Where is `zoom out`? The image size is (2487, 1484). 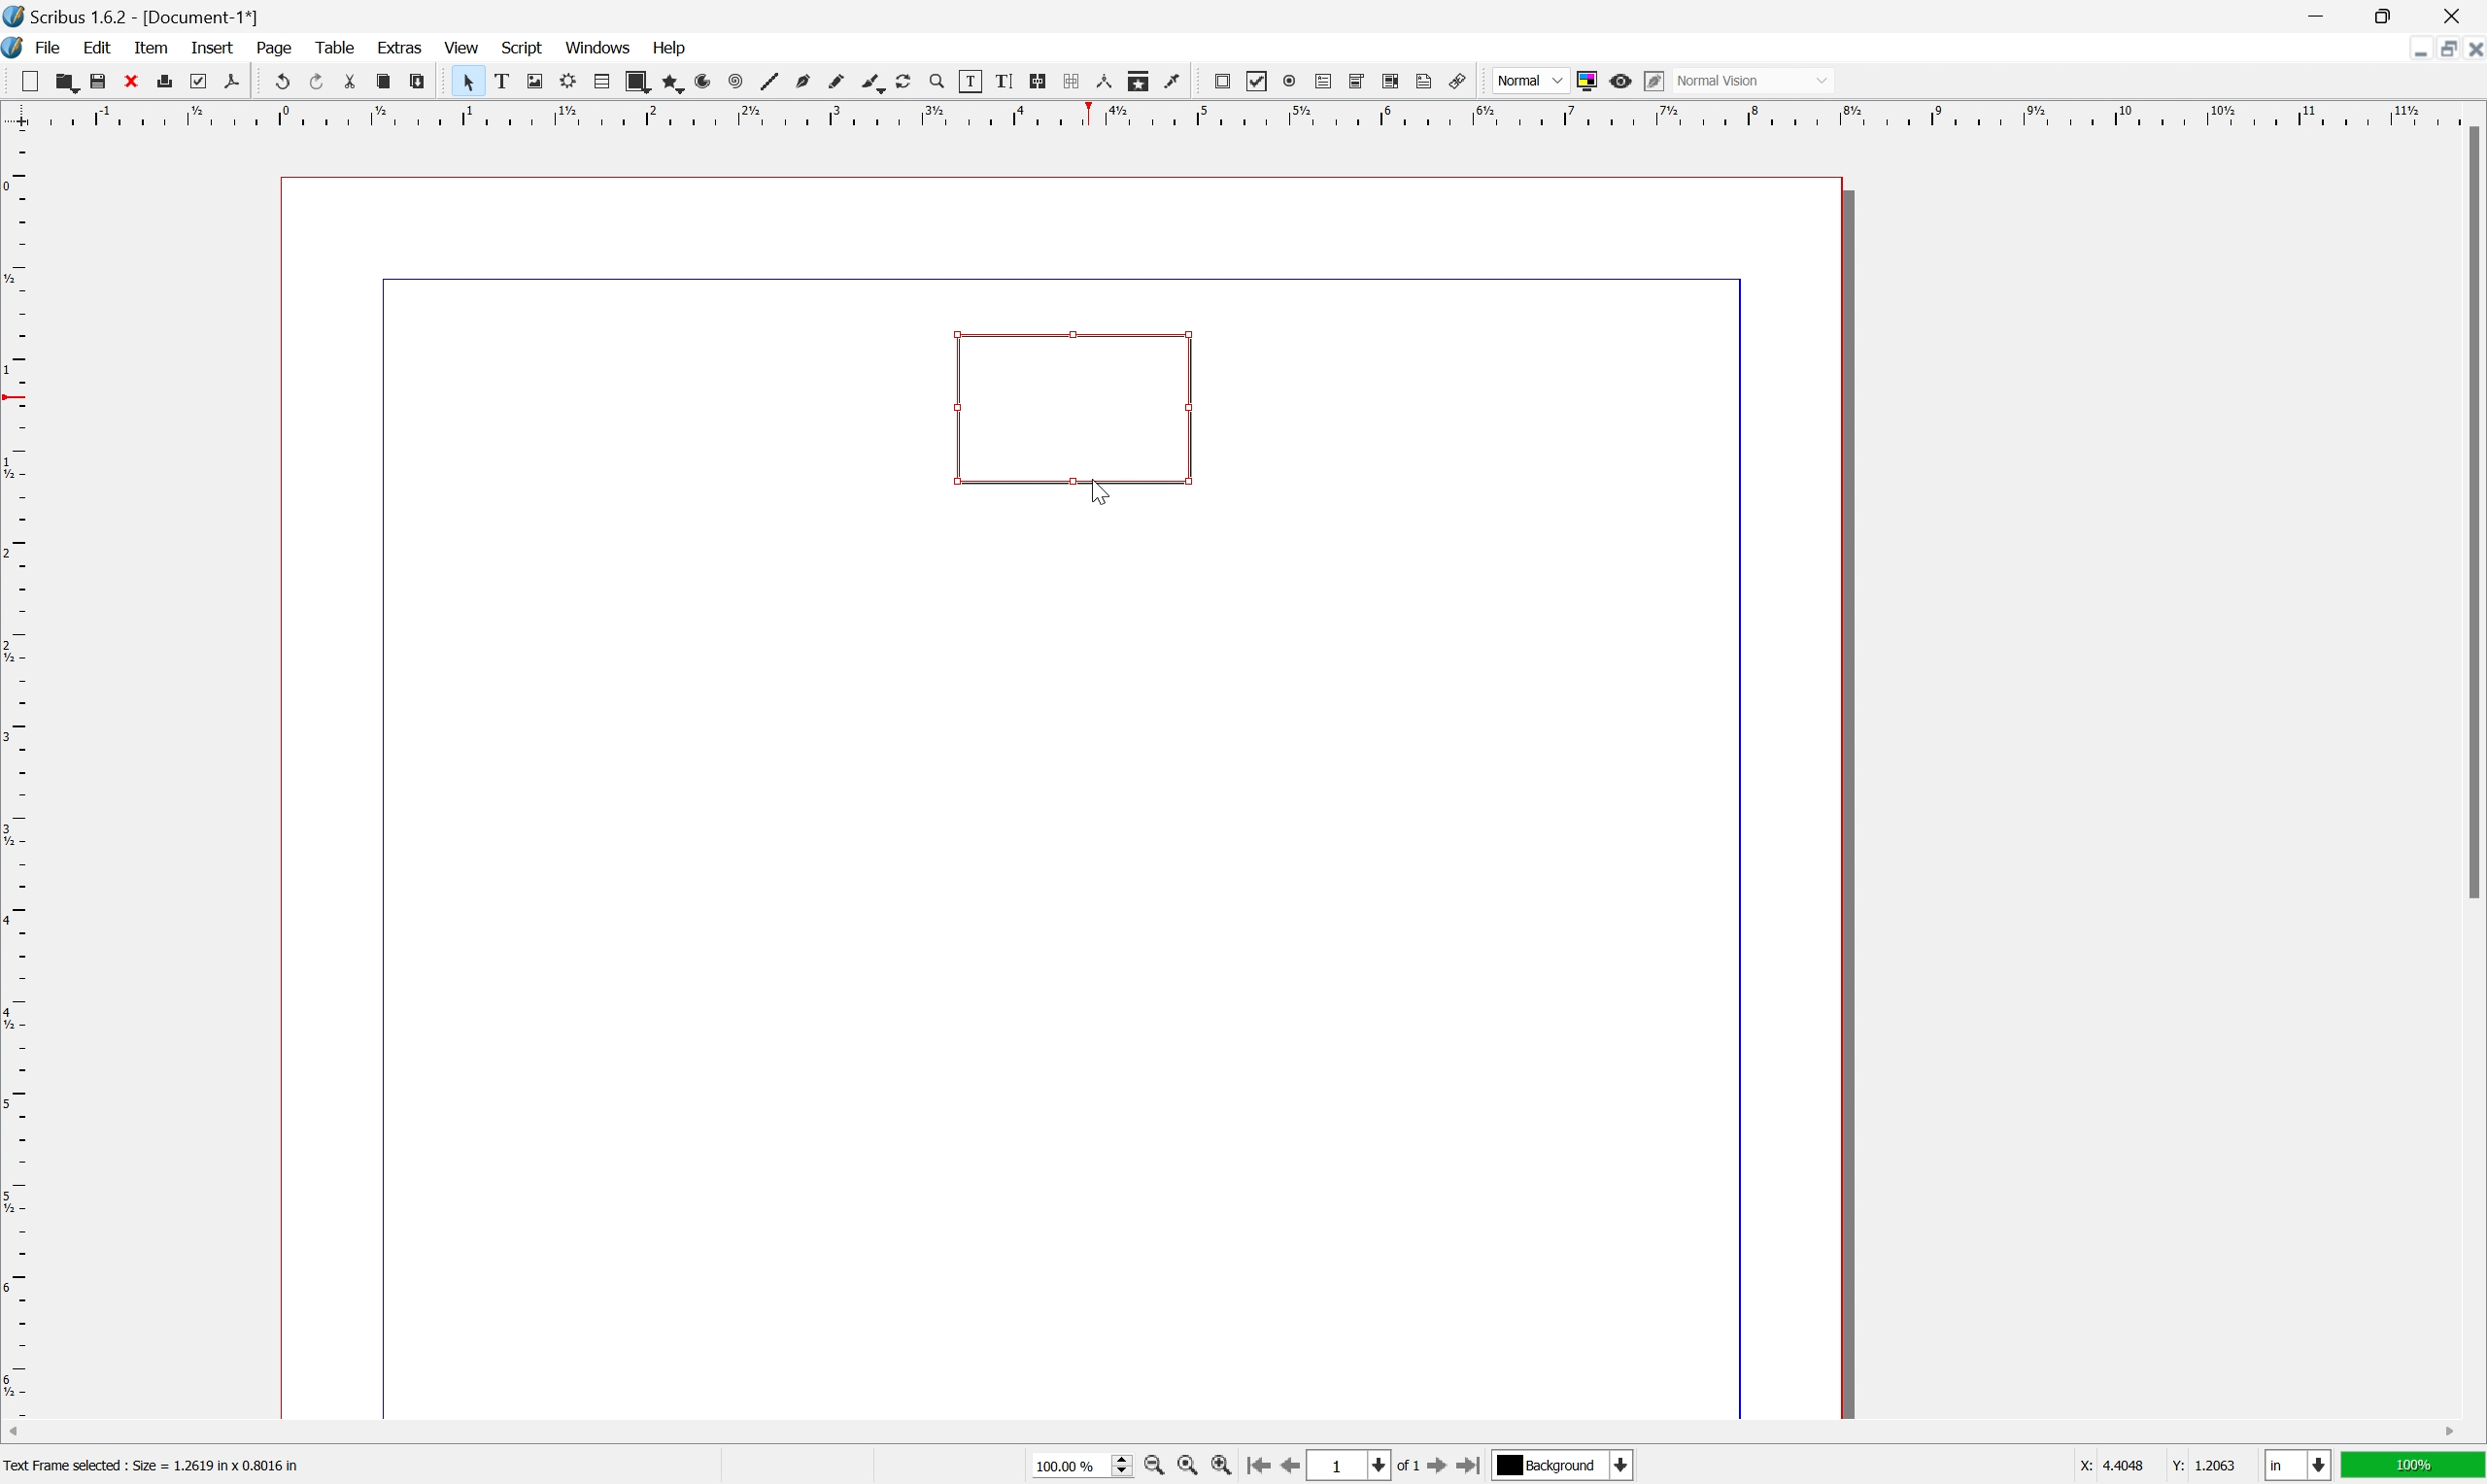 zoom out is located at coordinates (1155, 1467).